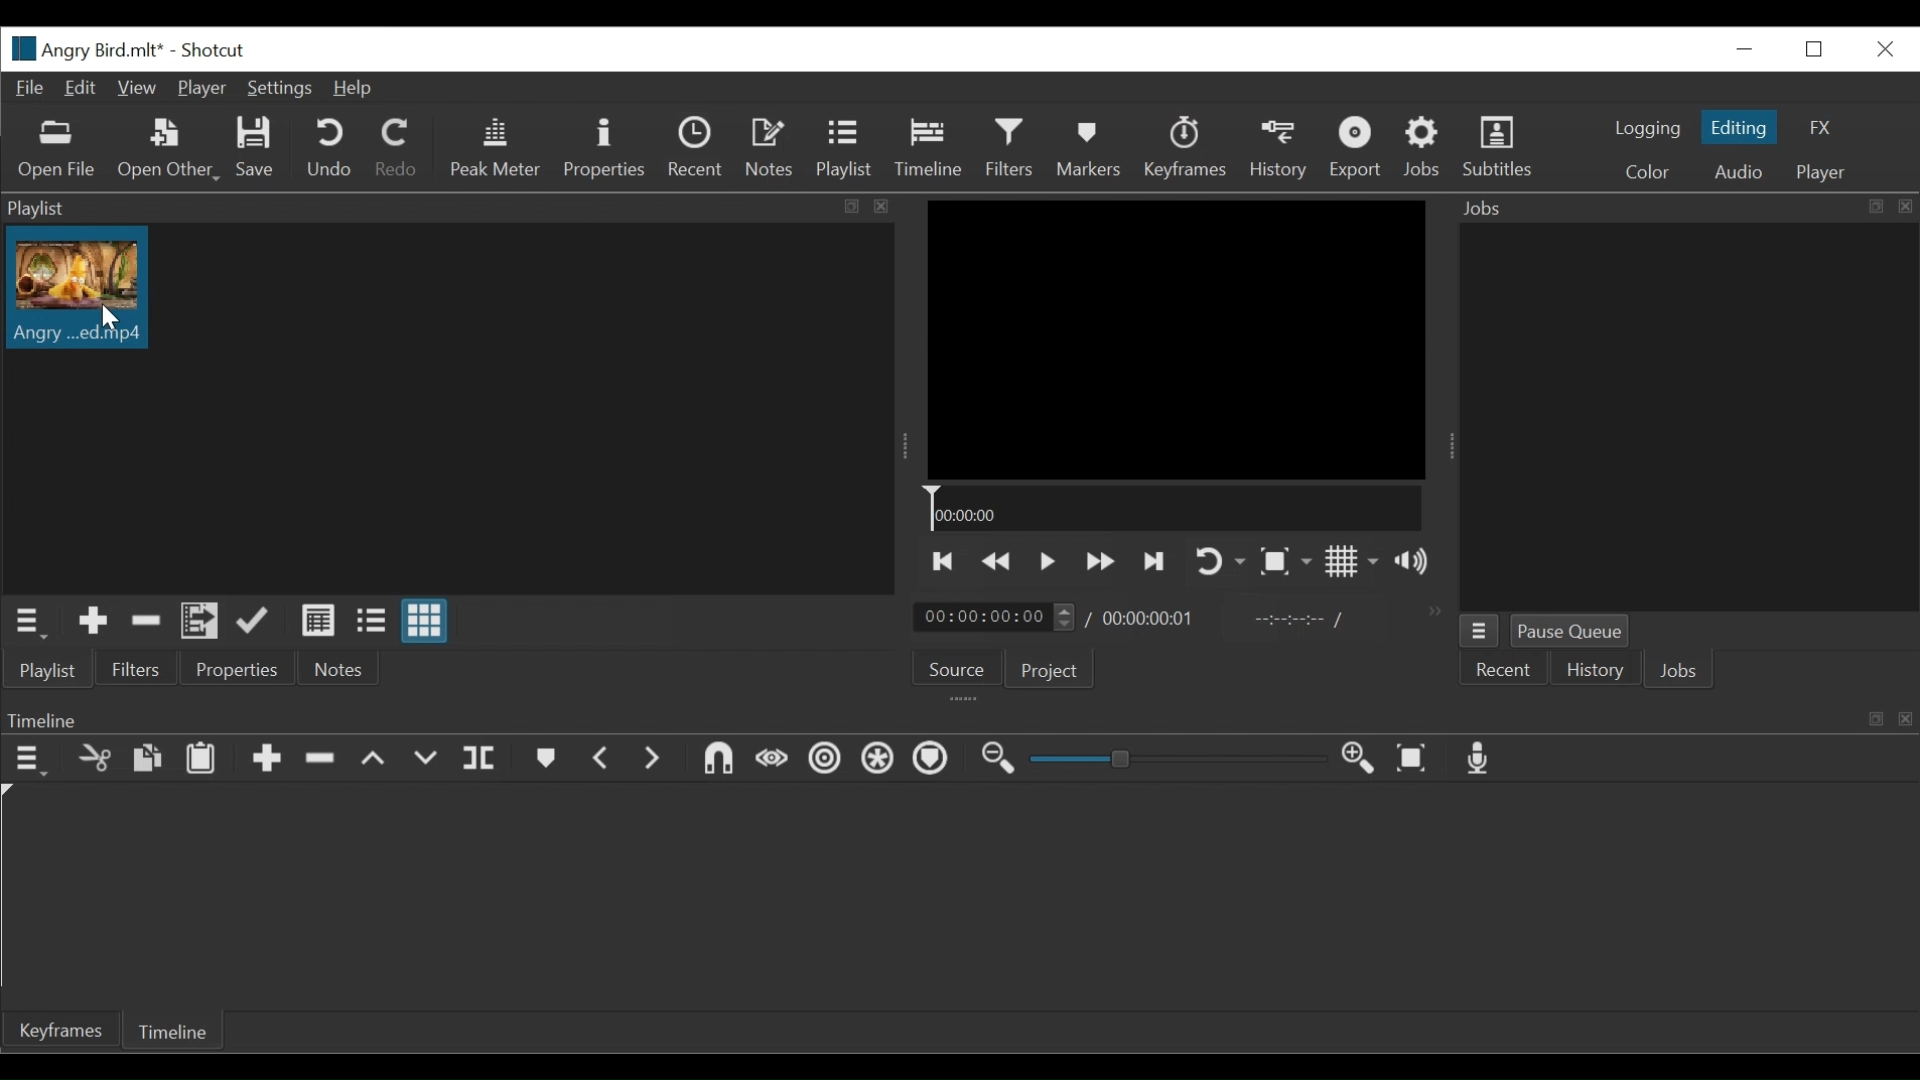  Describe the element at coordinates (1181, 758) in the screenshot. I see `Zoom slider` at that location.